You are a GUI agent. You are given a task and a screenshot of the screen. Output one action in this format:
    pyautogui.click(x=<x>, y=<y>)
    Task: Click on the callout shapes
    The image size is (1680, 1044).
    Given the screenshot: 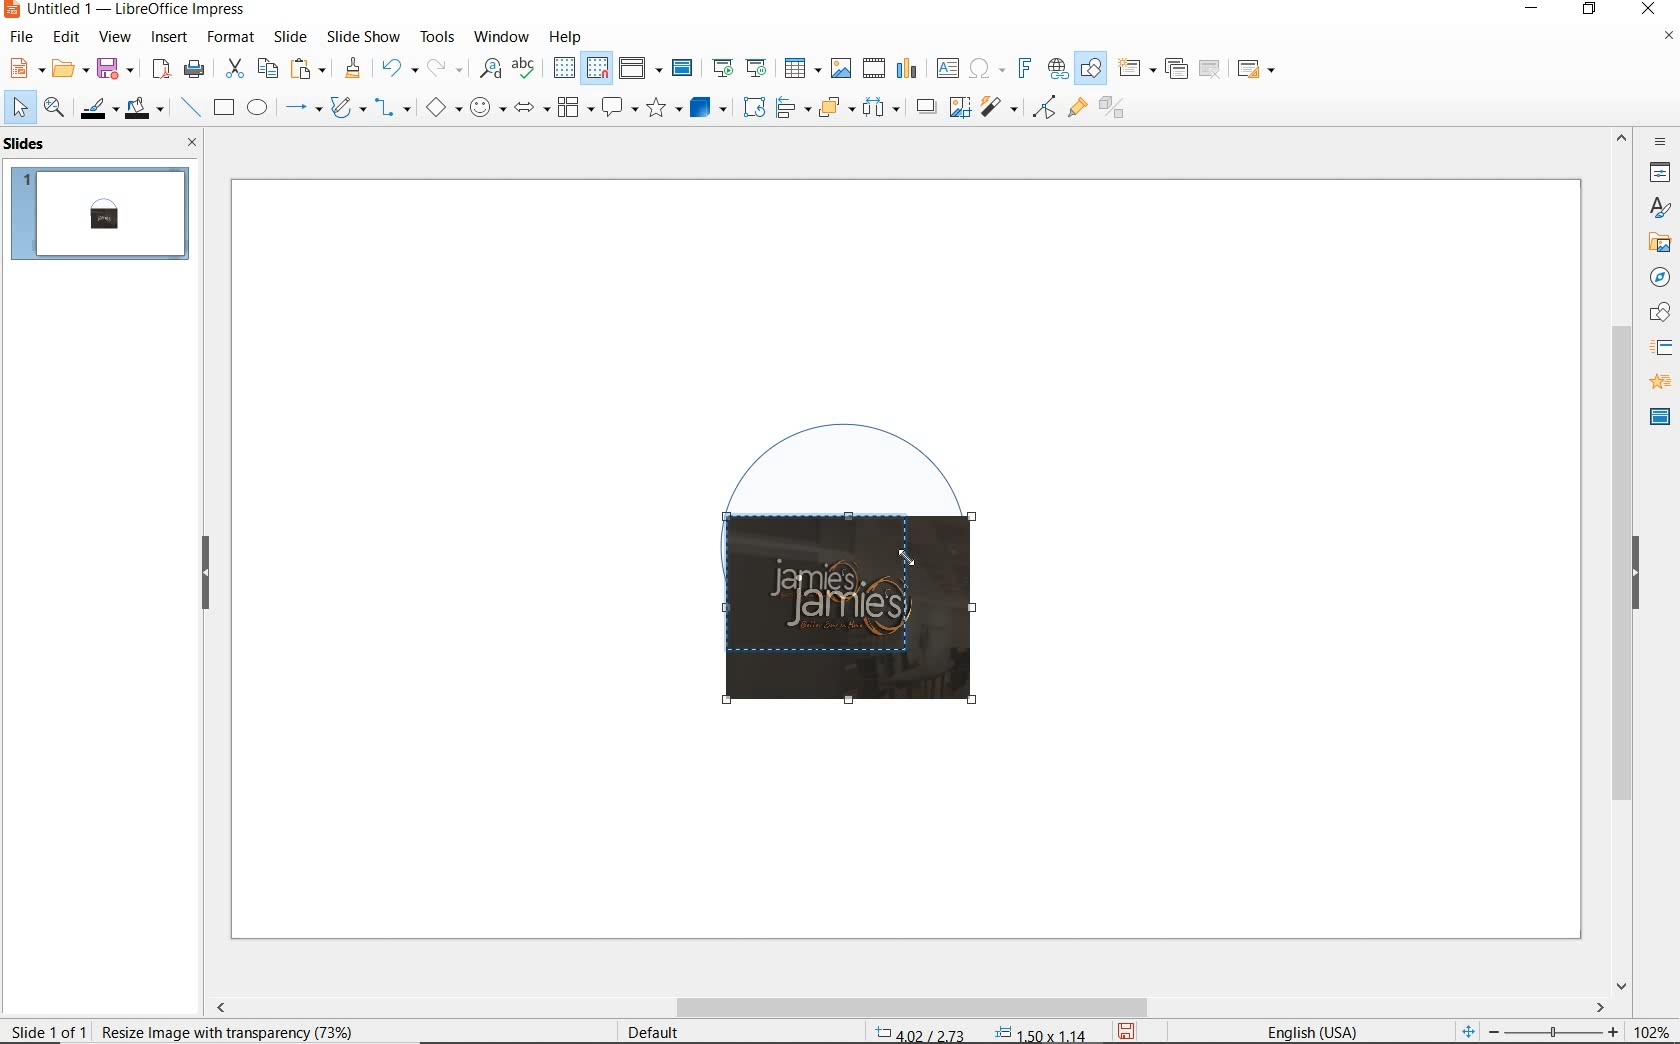 What is the action you would take?
    pyautogui.click(x=616, y=109)
    